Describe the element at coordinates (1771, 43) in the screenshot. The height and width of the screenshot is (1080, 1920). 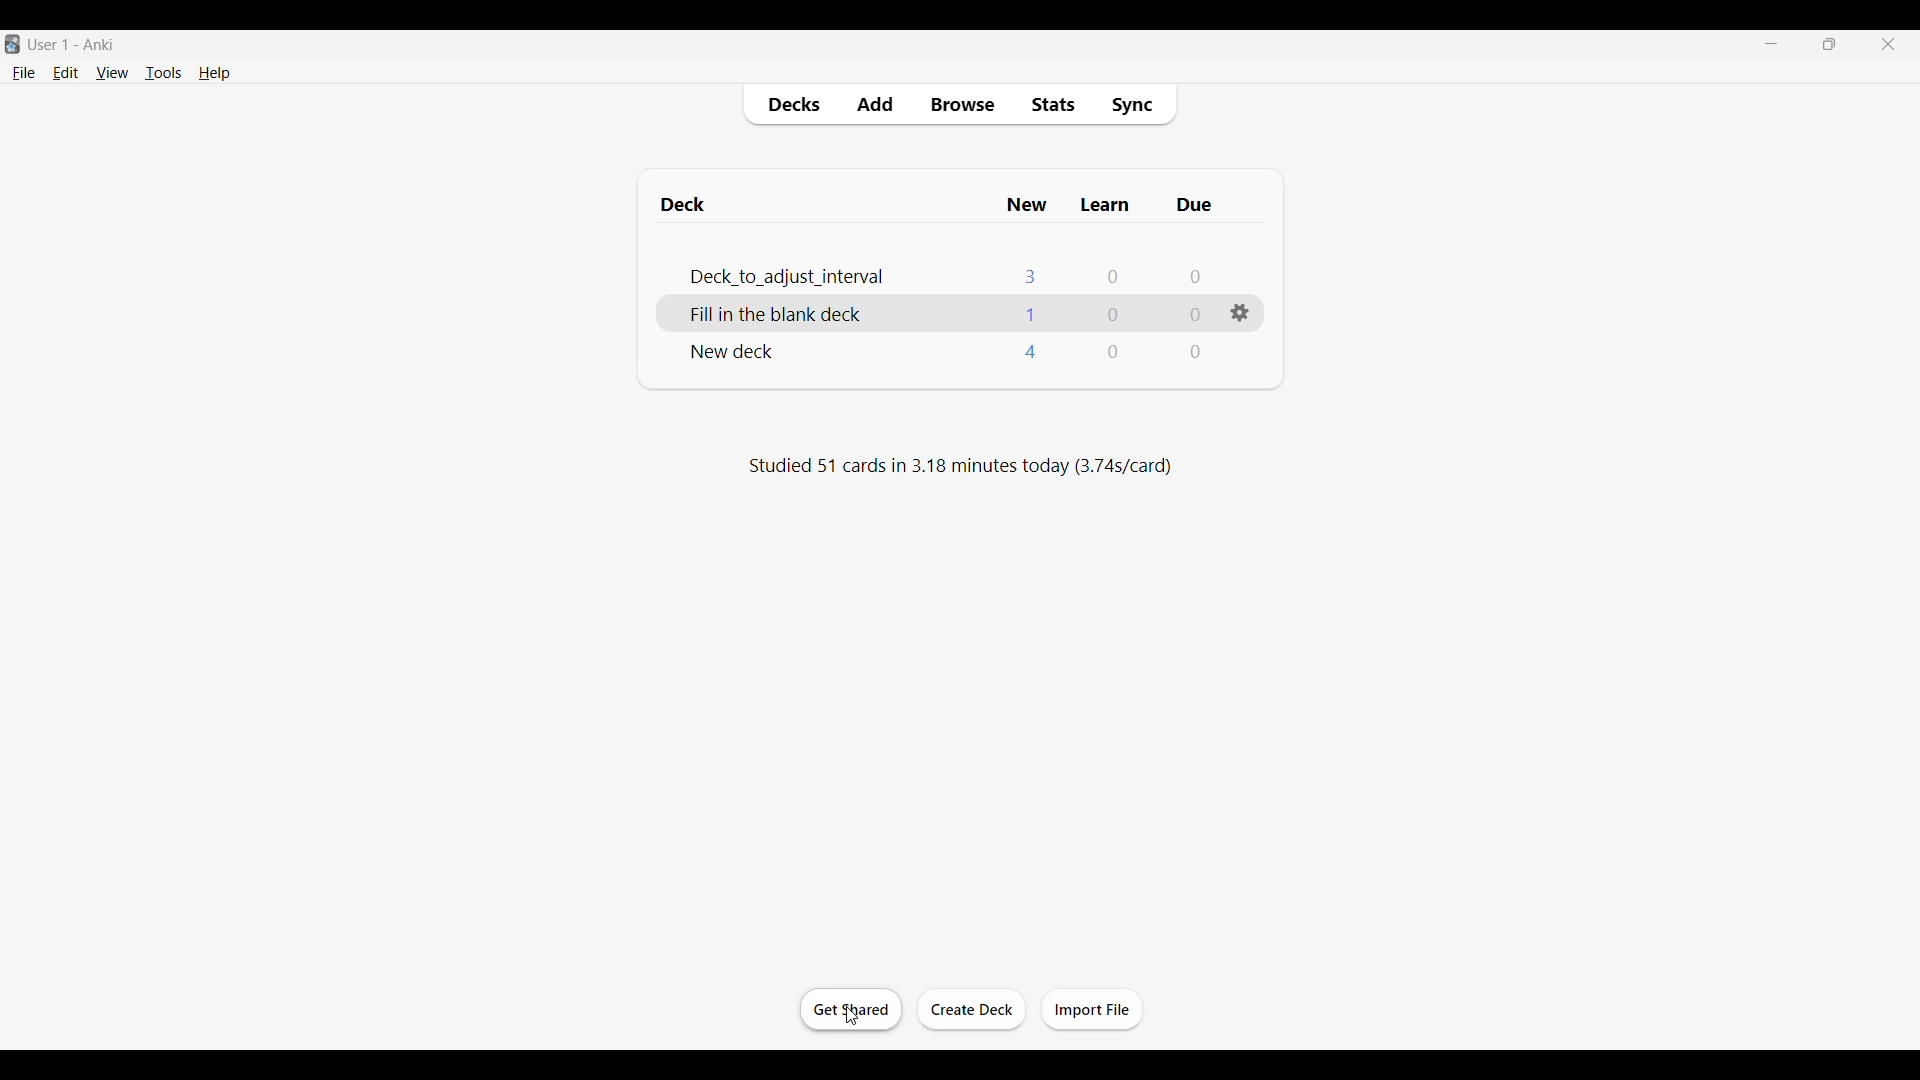
I see `Minimize` at that location.